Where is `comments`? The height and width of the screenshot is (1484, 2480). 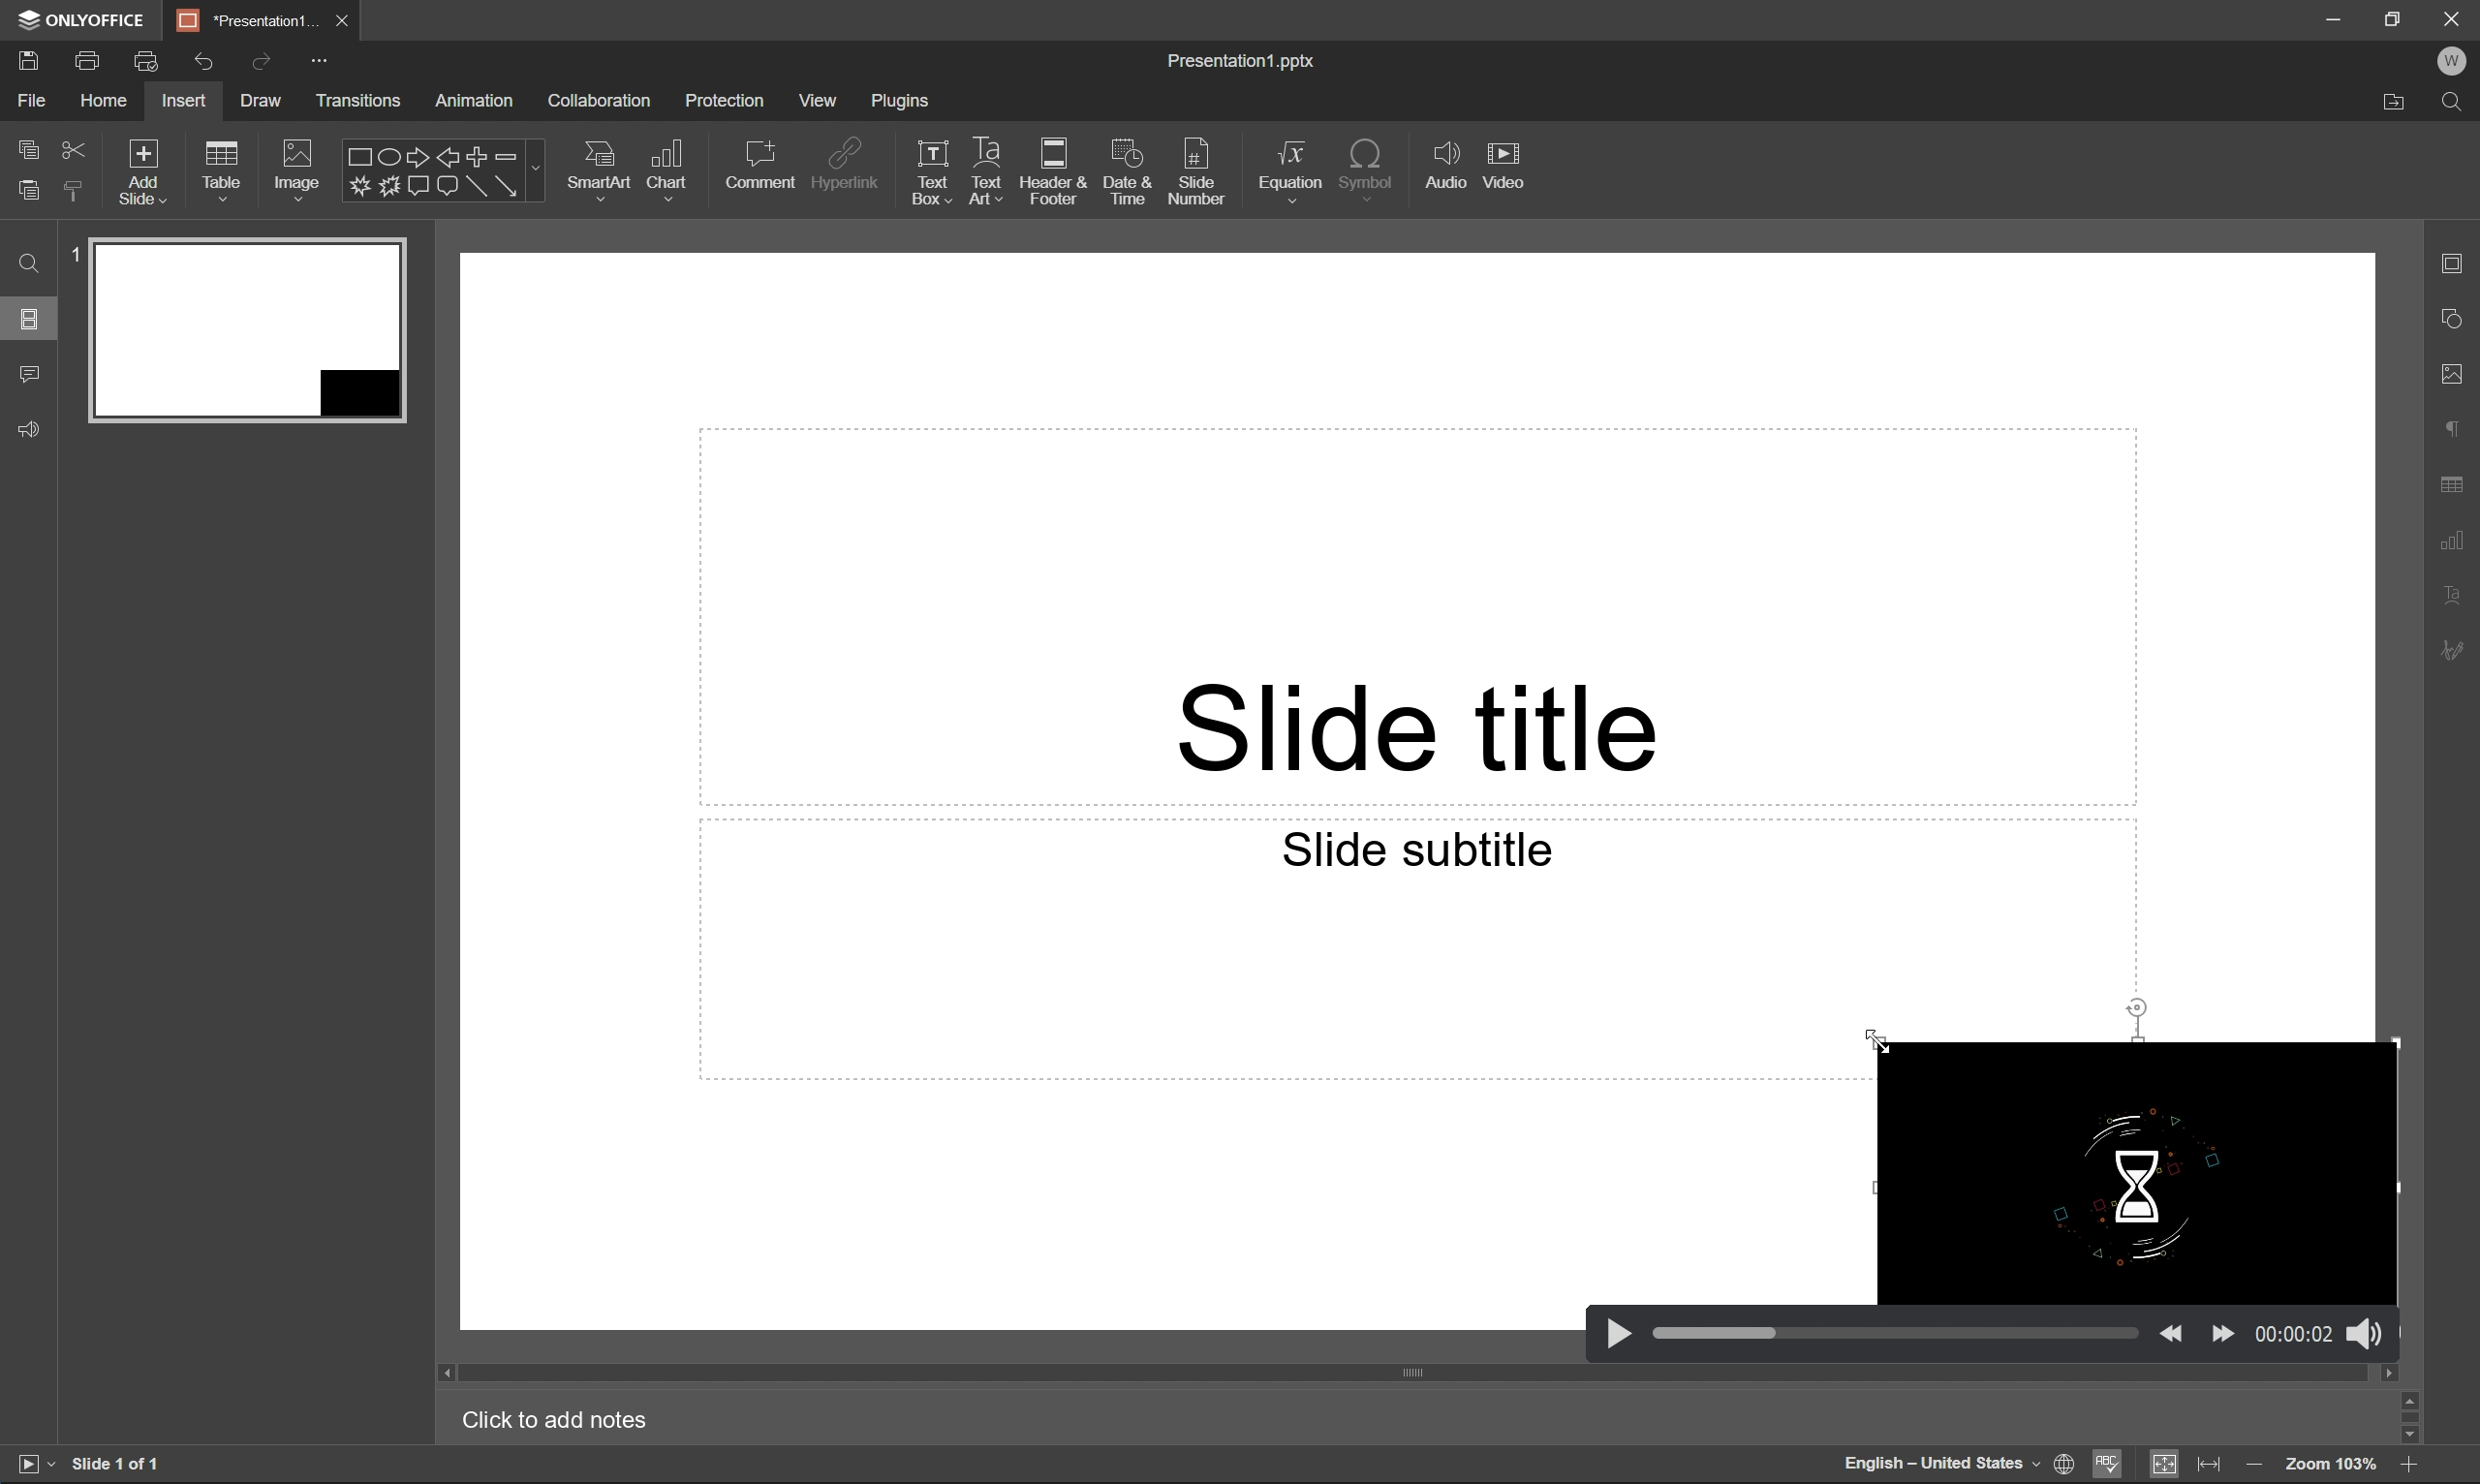 comments is located at coordinates (33, 374).